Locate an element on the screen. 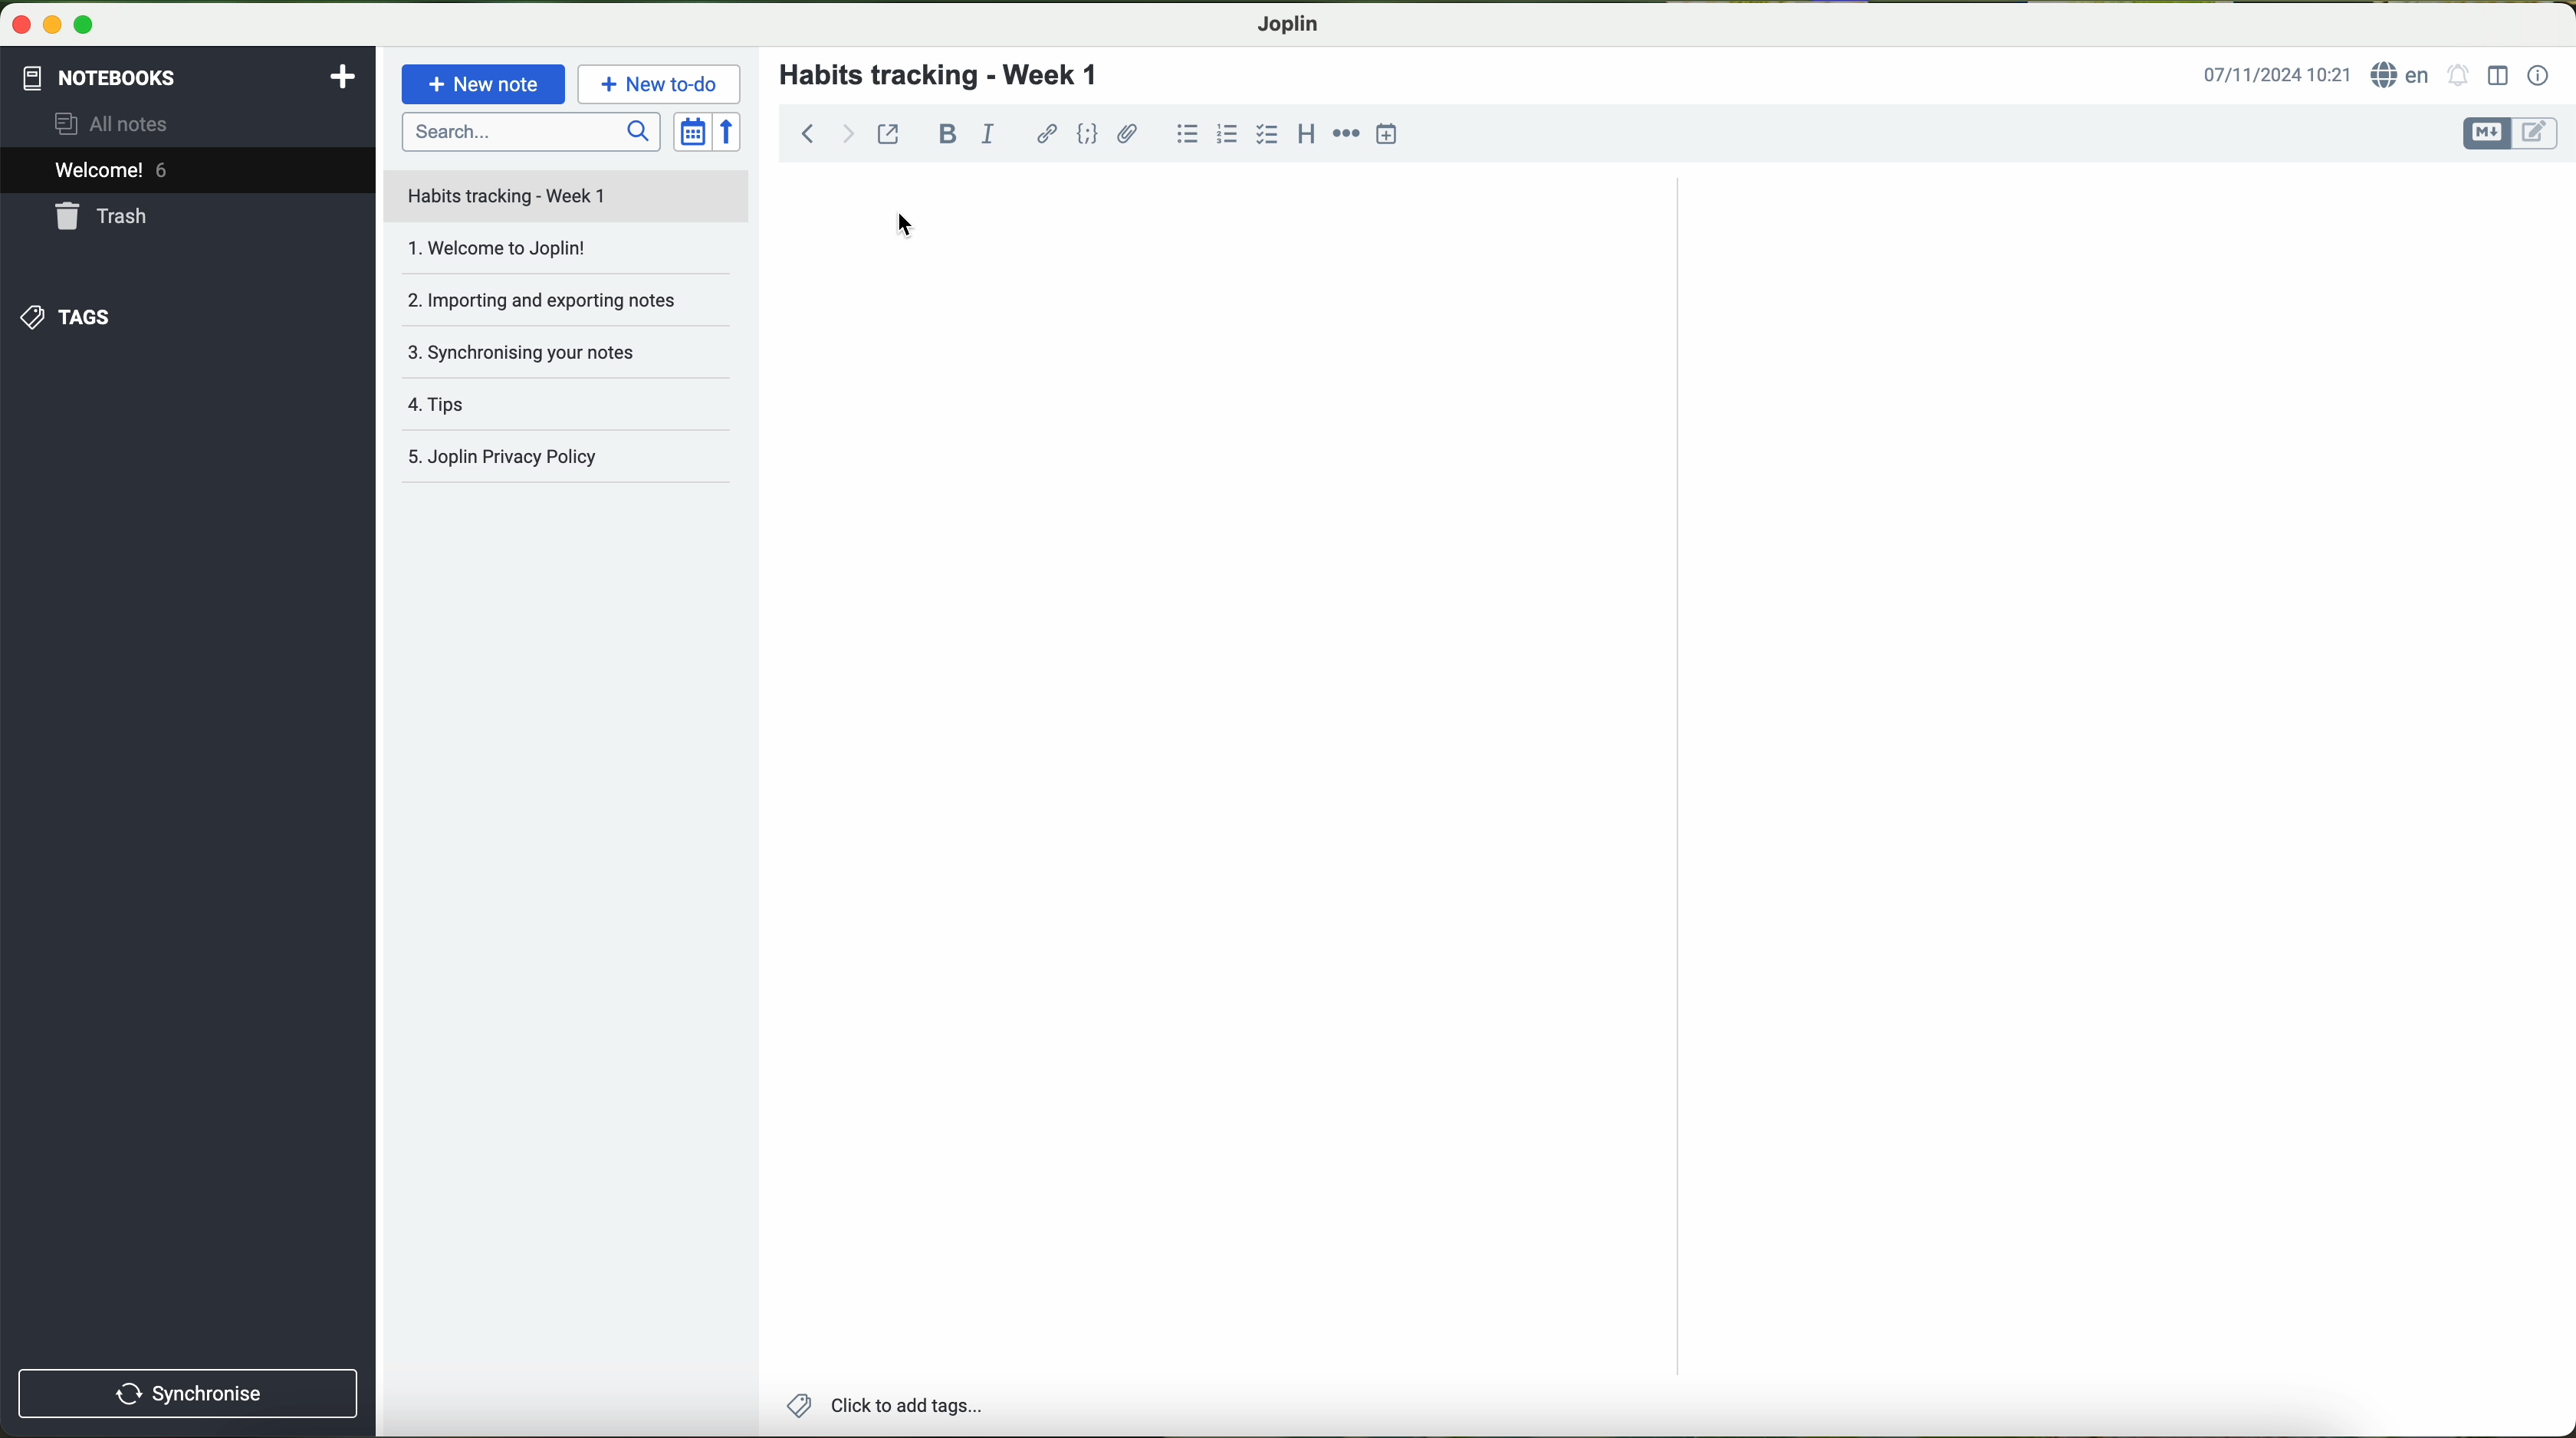 Image resolution: width=2576 pixels, height=1438 pixels. forward is located at coordinates (848, 133).